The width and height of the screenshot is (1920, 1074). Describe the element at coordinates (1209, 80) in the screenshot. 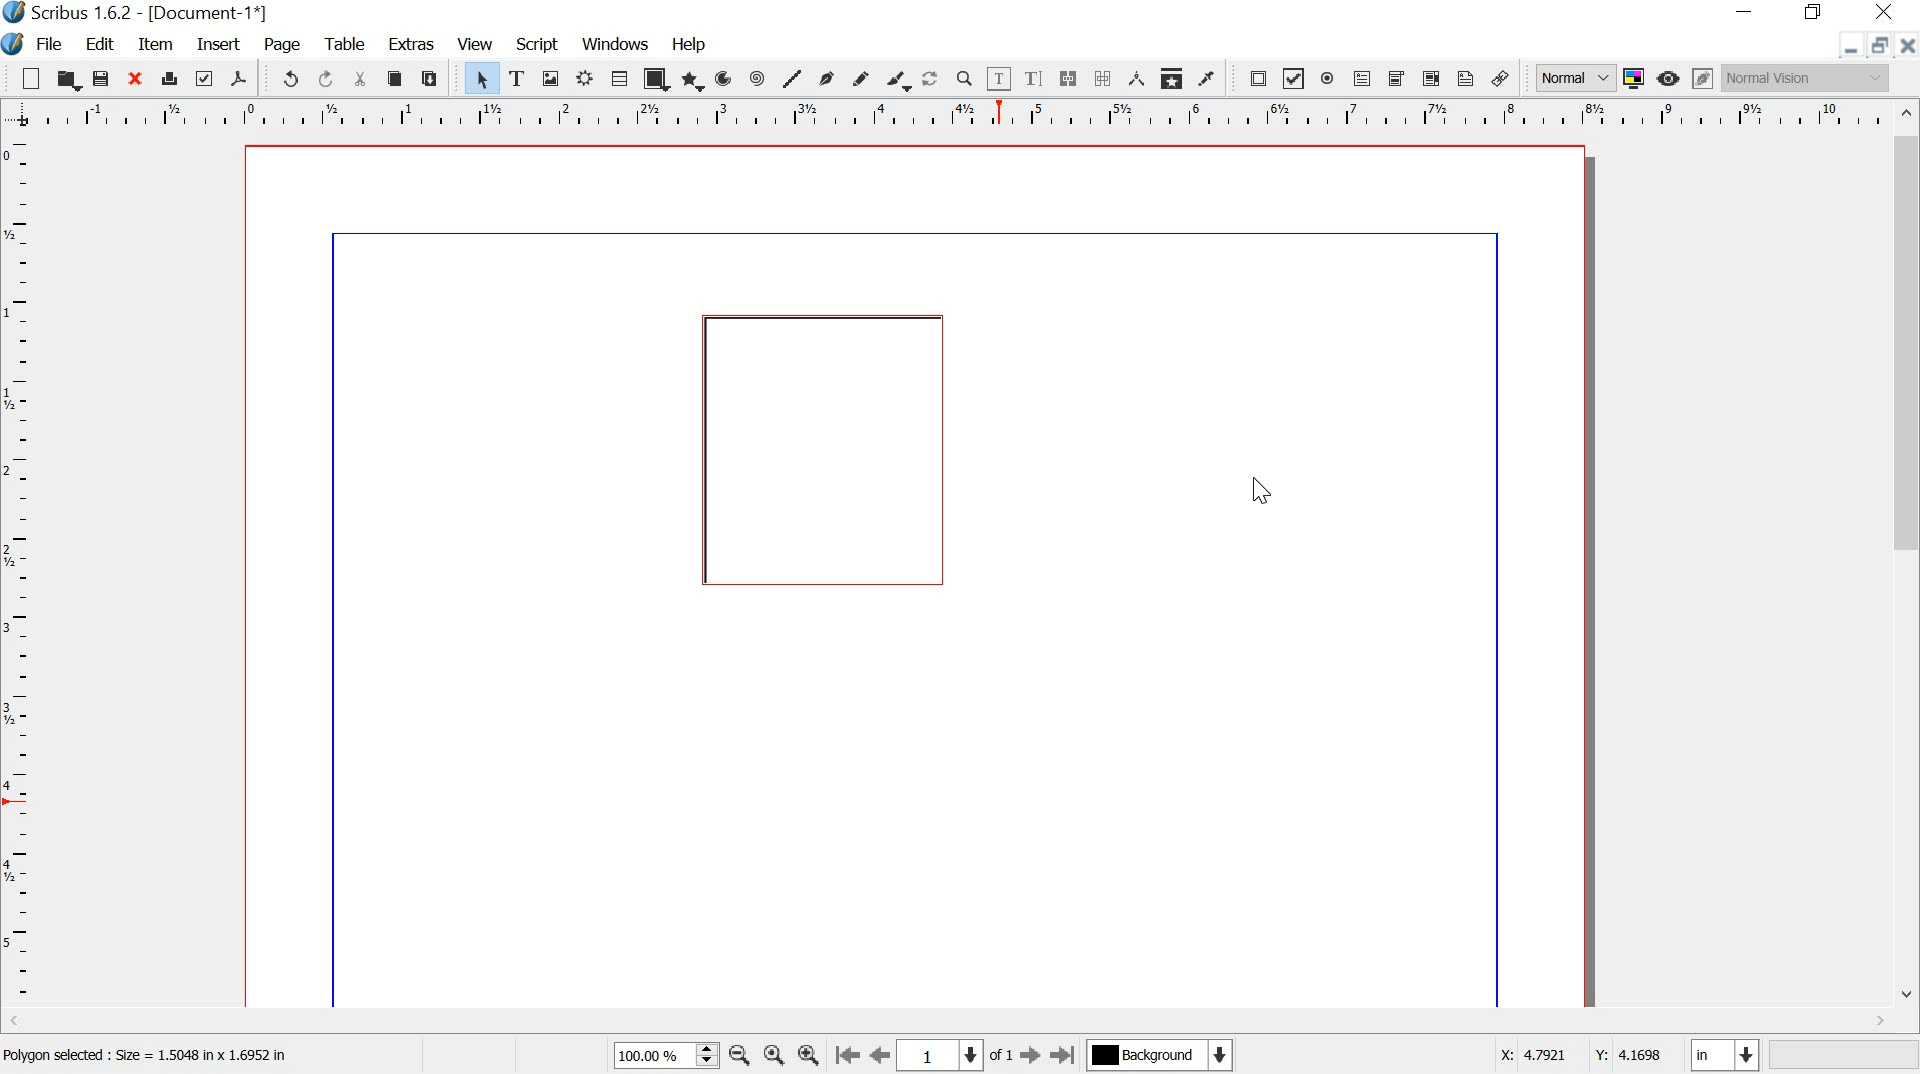

I see `eye dropper` at that location.